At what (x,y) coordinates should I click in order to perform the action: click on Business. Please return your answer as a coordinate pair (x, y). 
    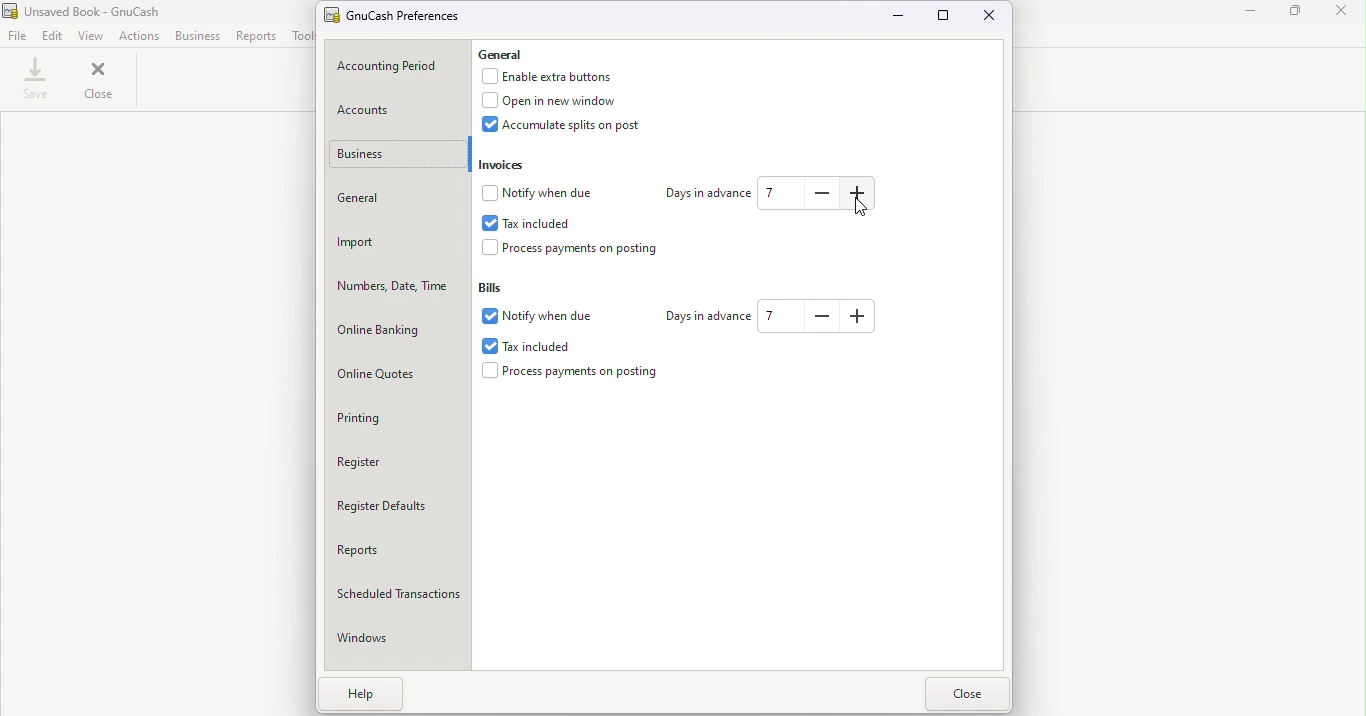
    Looking at the image, I should click on (198, 35).